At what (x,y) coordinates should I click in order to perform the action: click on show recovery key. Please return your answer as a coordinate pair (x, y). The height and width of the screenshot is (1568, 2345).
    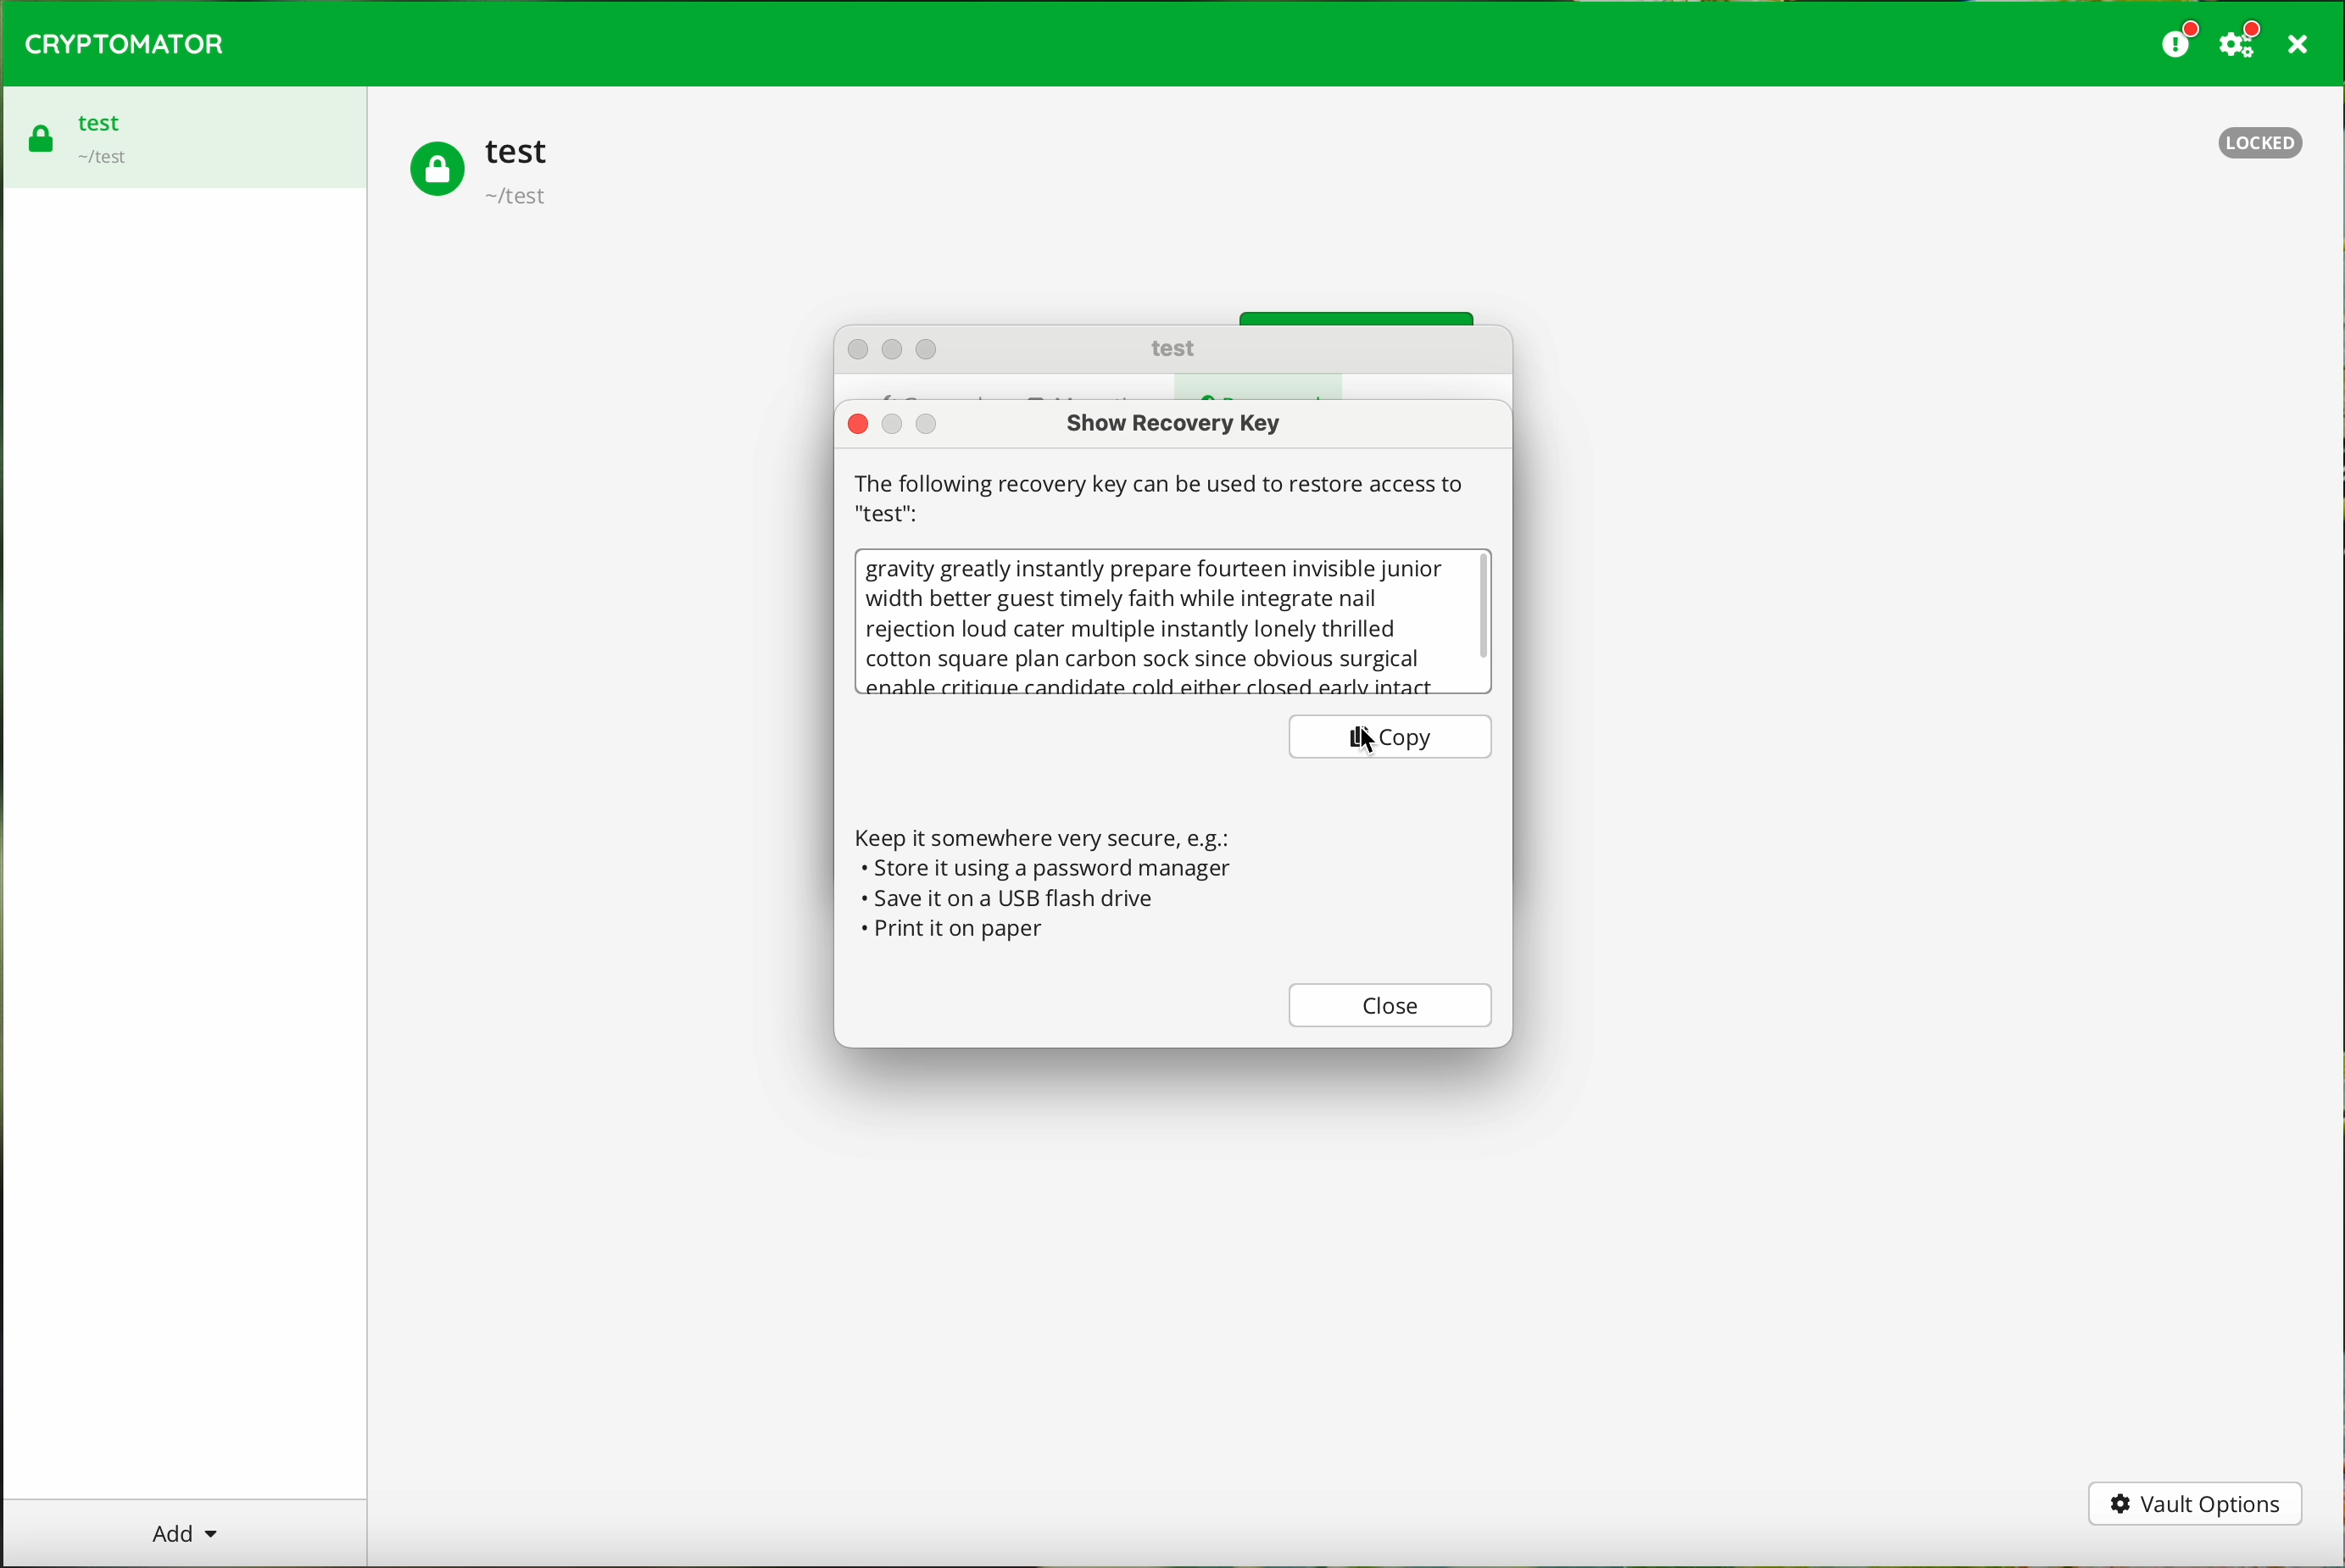
    Looking at the image, I should click on (1181, 423).